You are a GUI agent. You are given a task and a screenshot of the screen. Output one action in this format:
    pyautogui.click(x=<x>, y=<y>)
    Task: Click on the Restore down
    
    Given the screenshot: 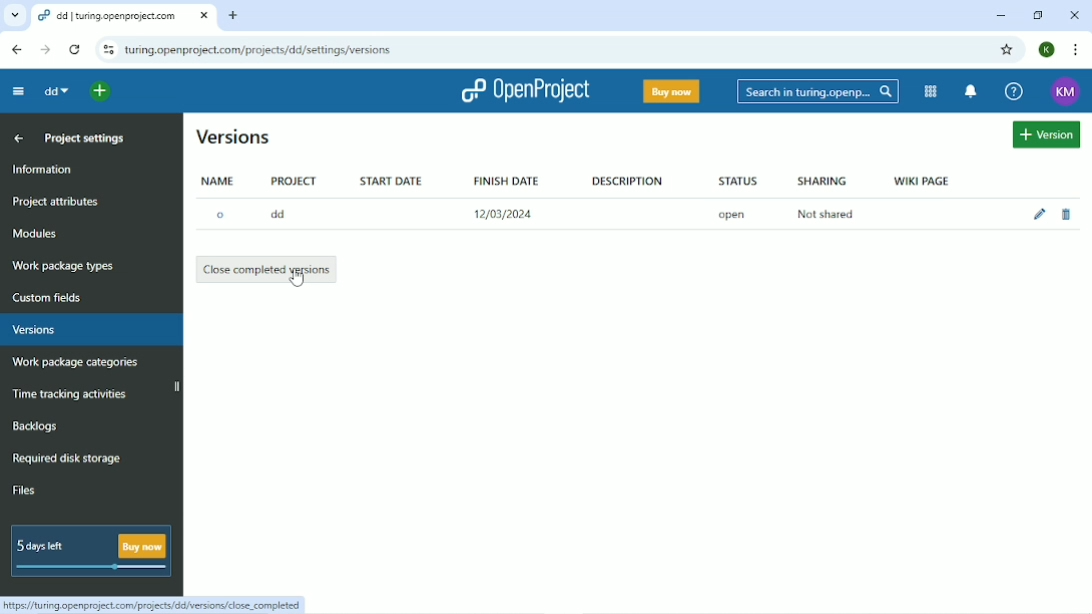 What is the action you would take?
    pyautogui.click(x=1041, y=16)
    